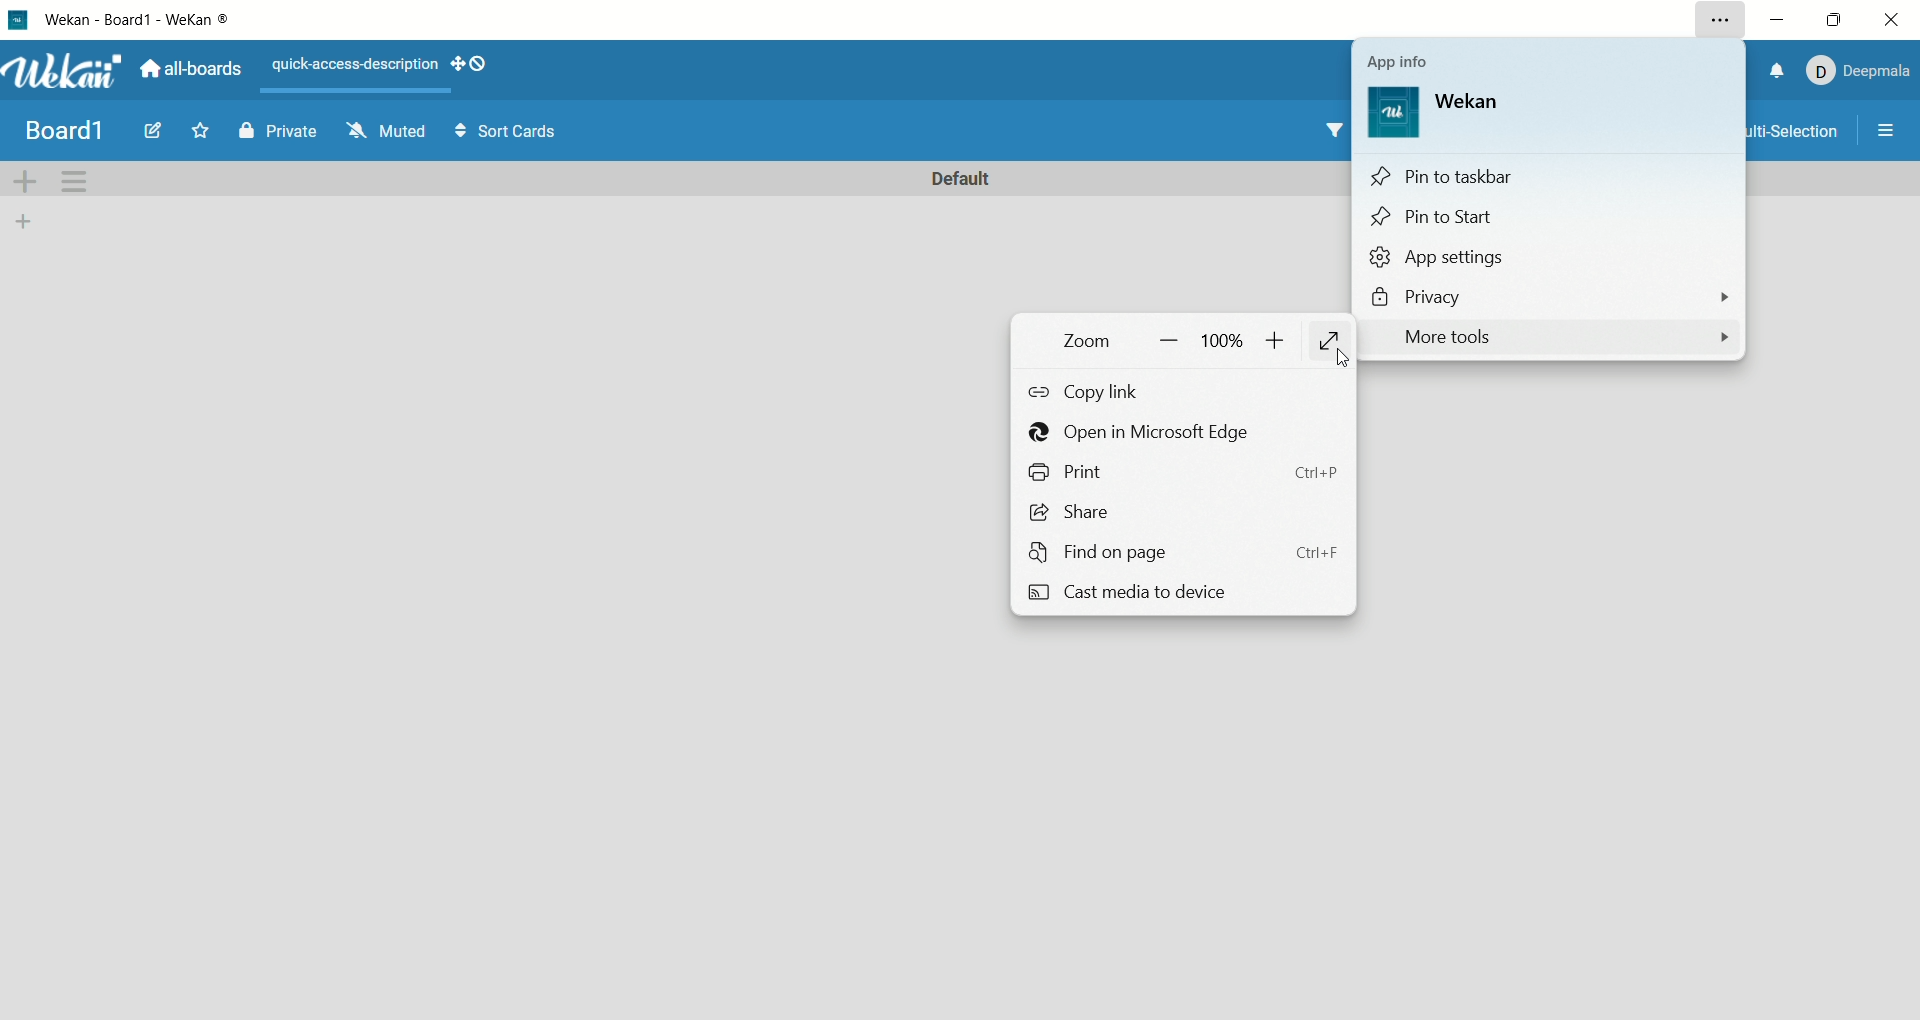  Describe the element at coordinates (1546, 299) in the screenshot. I see `privacy` at that location.